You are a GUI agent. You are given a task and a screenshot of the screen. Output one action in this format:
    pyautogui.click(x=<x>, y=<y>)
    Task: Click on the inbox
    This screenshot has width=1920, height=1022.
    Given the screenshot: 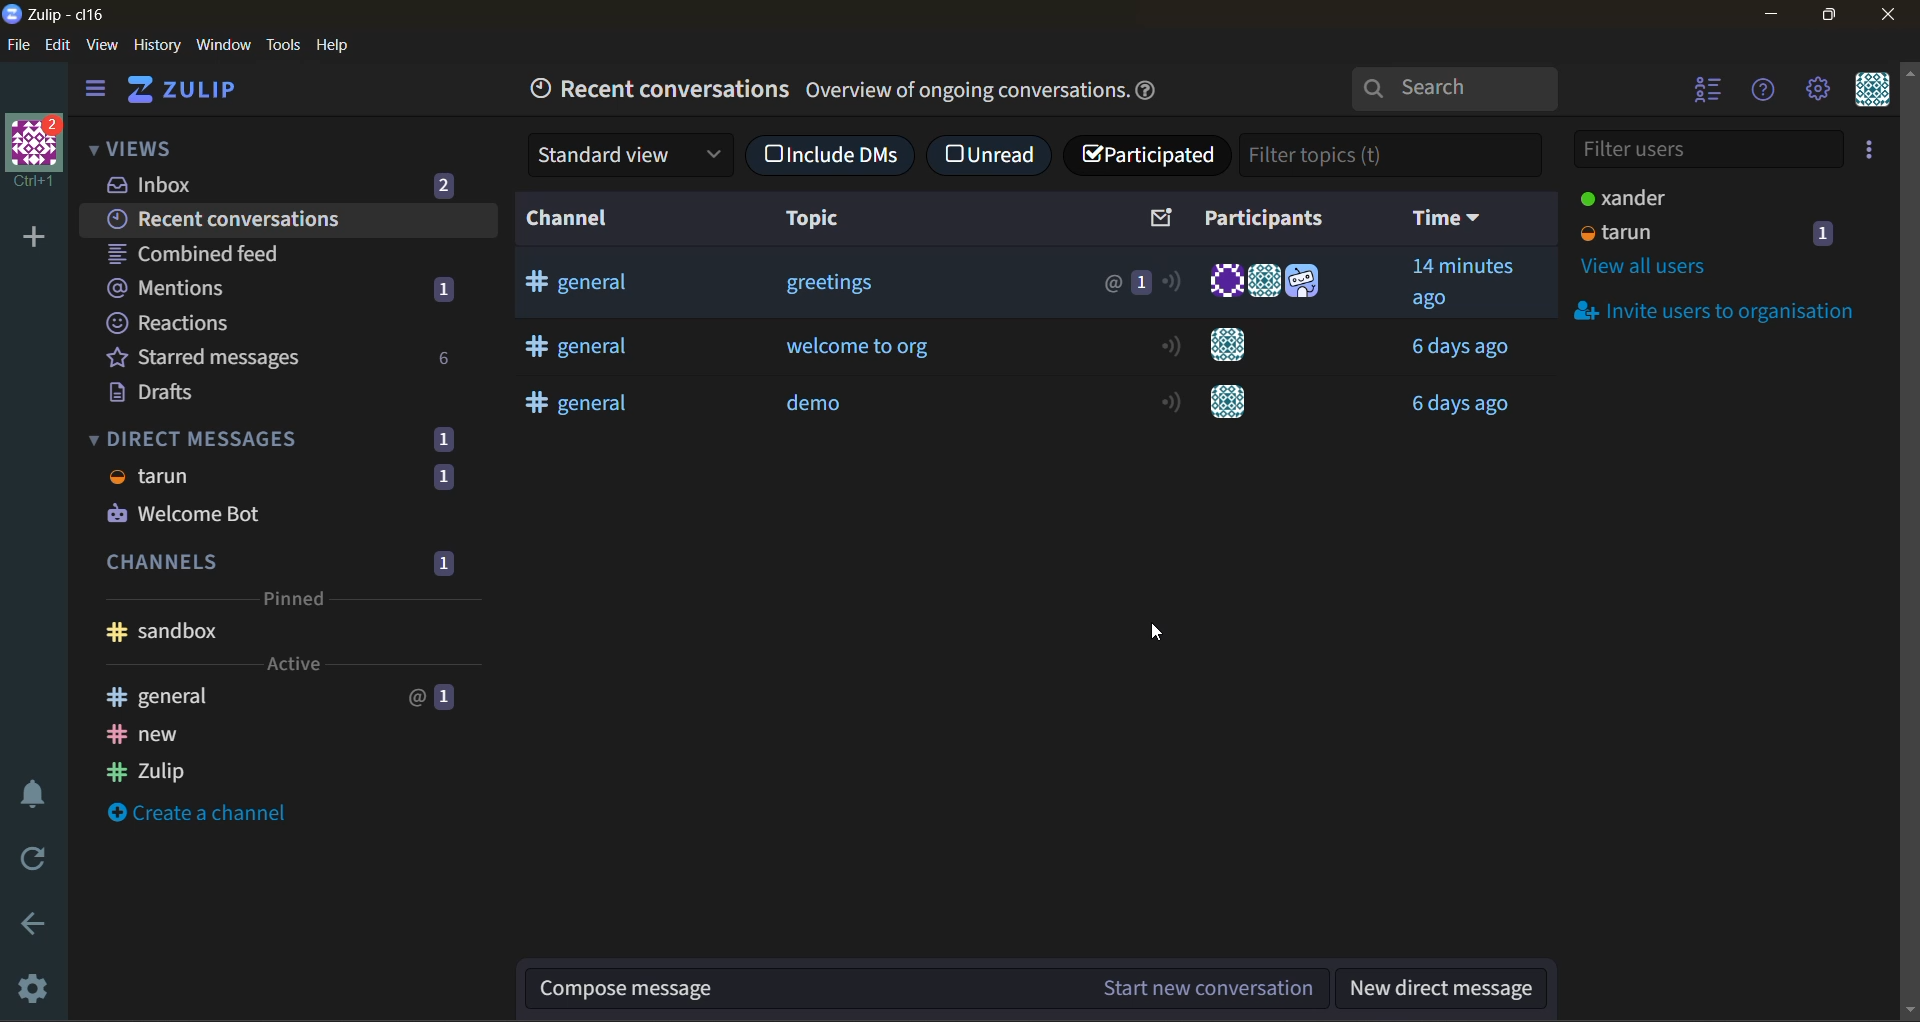 What is the action you would take?
    pyautogui.click(x=306, y=183)
    